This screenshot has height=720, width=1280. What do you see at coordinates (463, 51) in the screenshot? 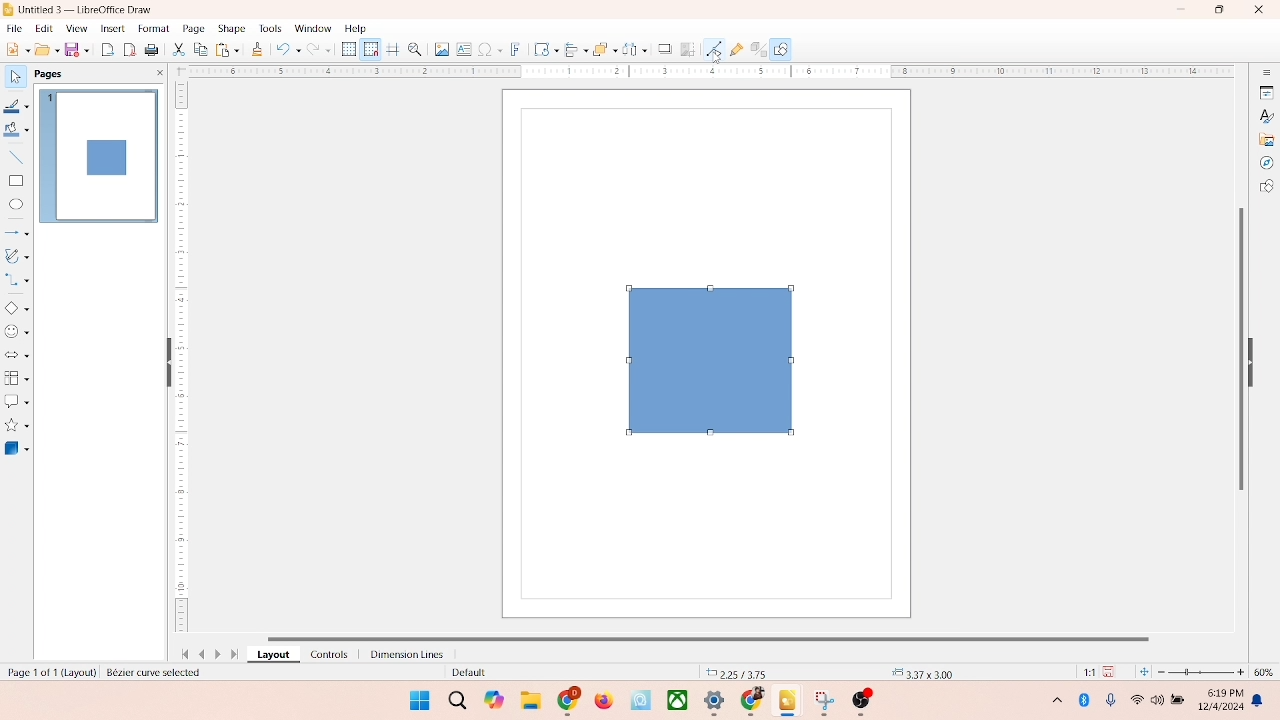
I see `textbox` at bounding box center [463, 51].